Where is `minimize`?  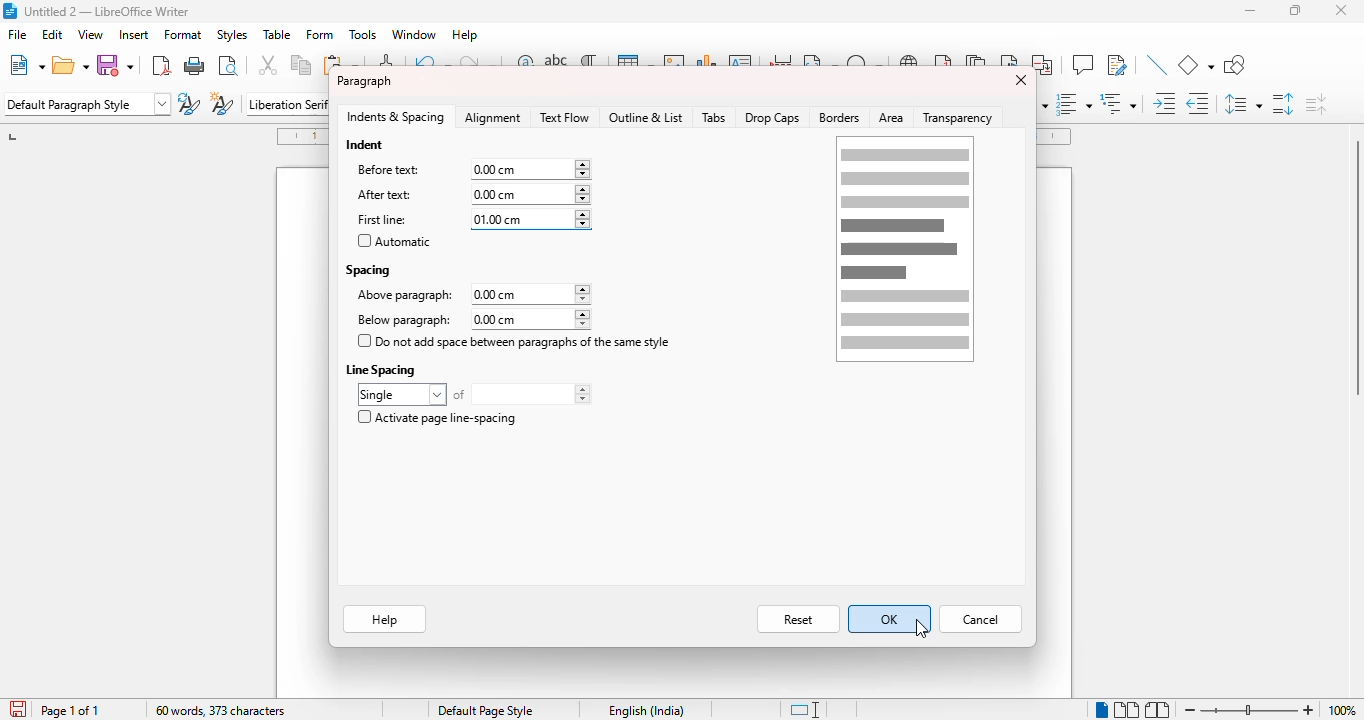 minimize is located at coordinates (1251, 11).